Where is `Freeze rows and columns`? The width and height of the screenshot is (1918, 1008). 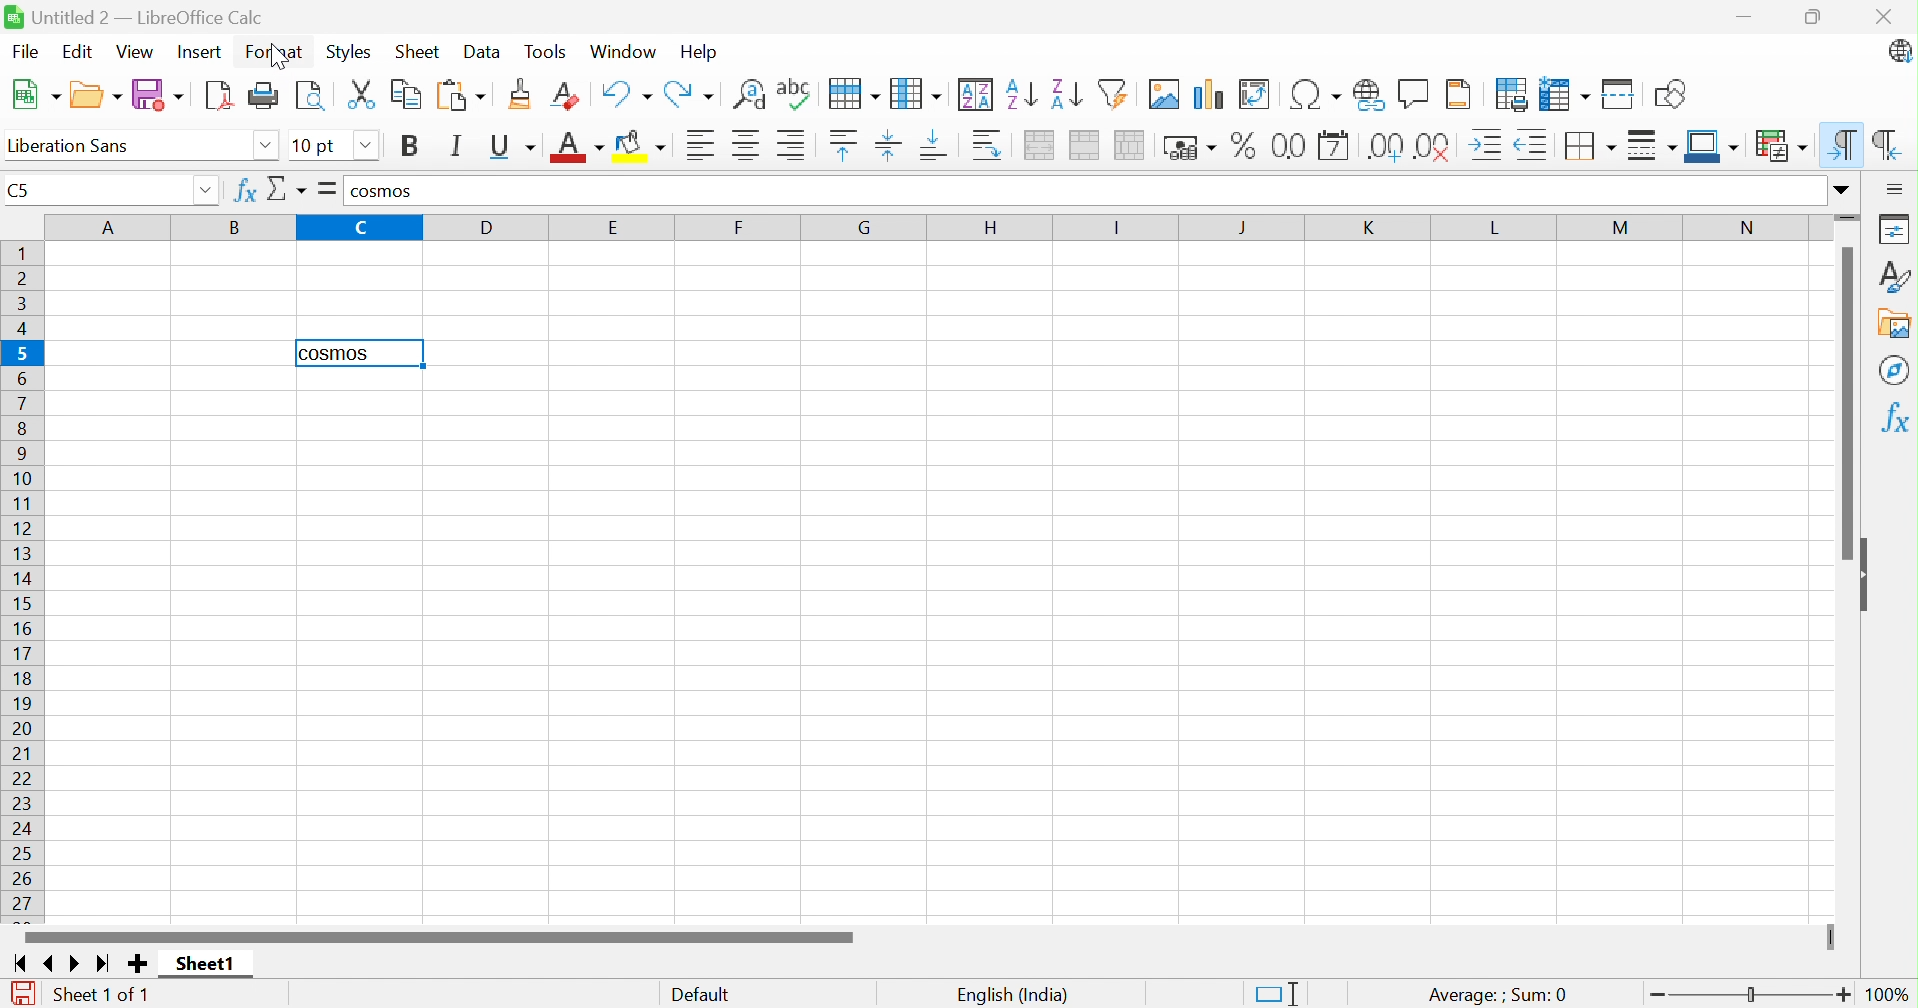 Freeze rows and columns is located at coordinates (1565, 95).